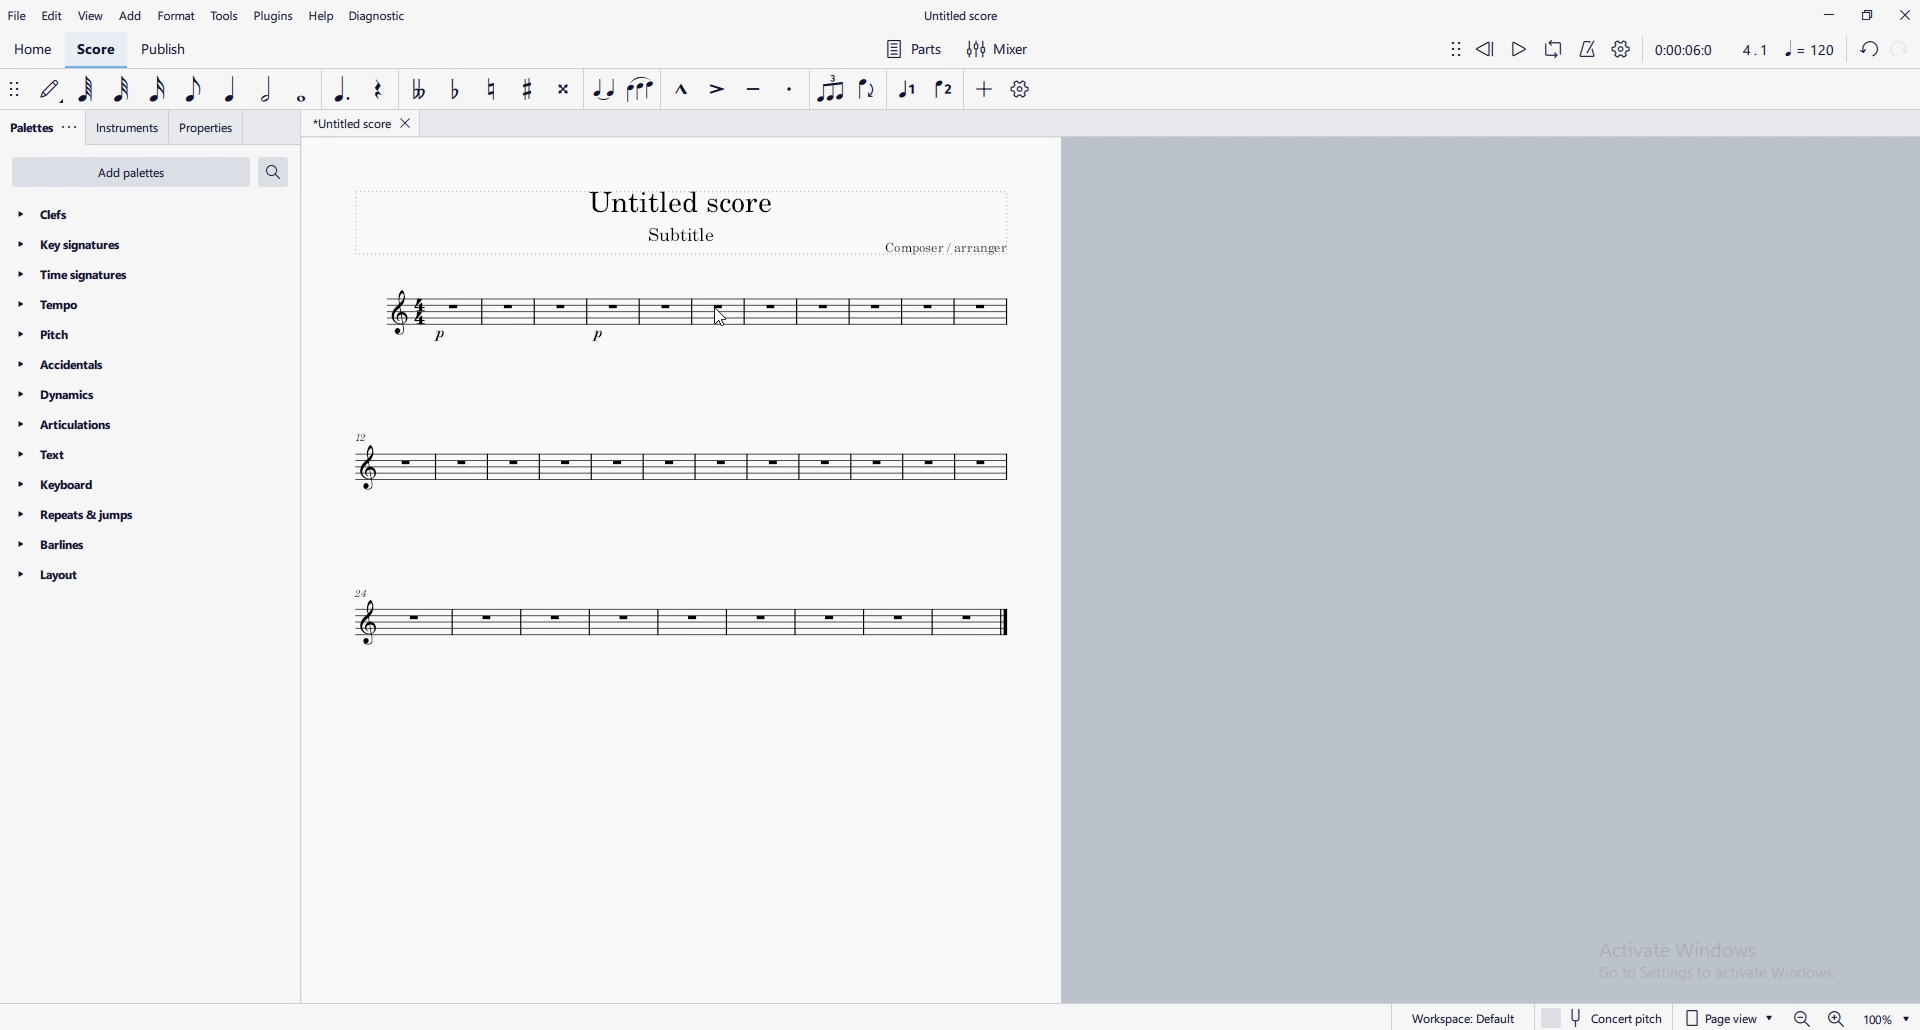  Describe the element at coordinates (1485, 47) in the screenshot. I see `rewind` at that location.